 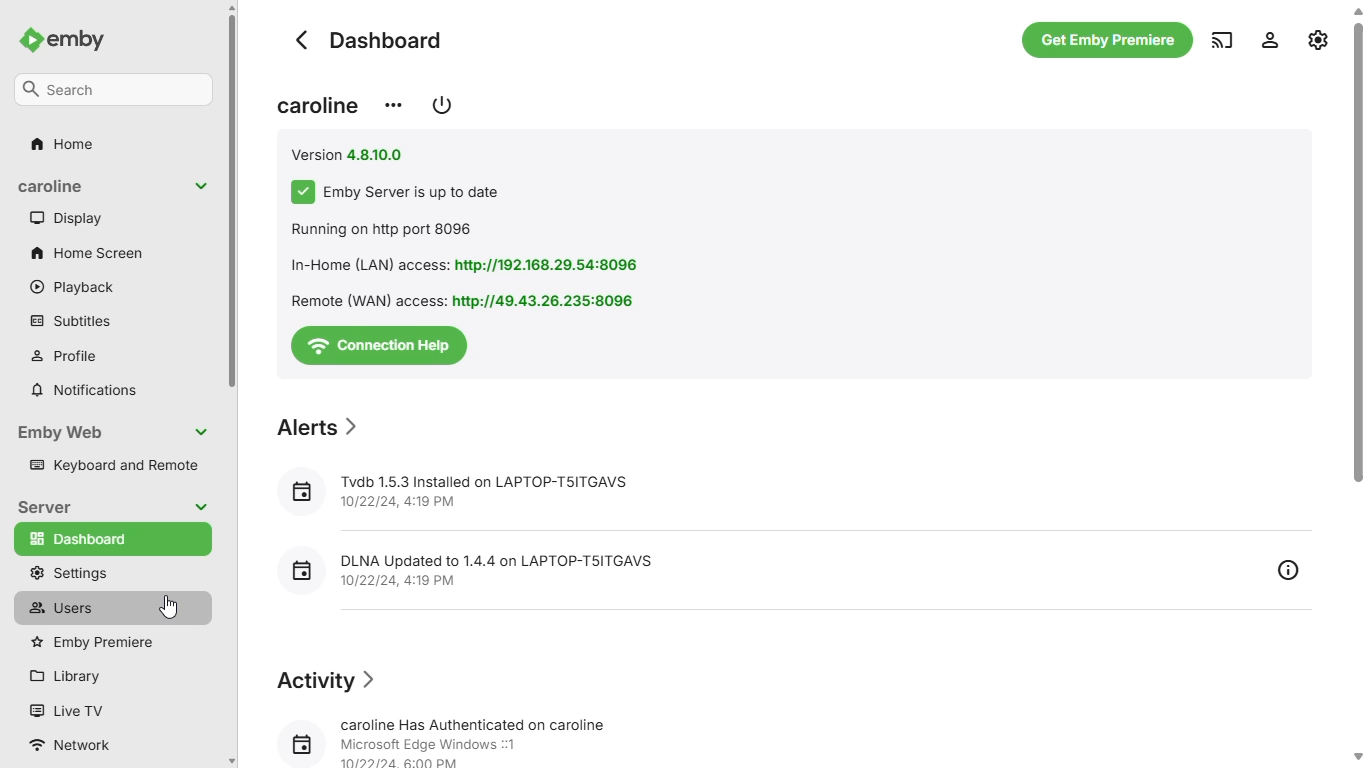 I want to click on vertical scroll bar, so click(x=1356, y=248).